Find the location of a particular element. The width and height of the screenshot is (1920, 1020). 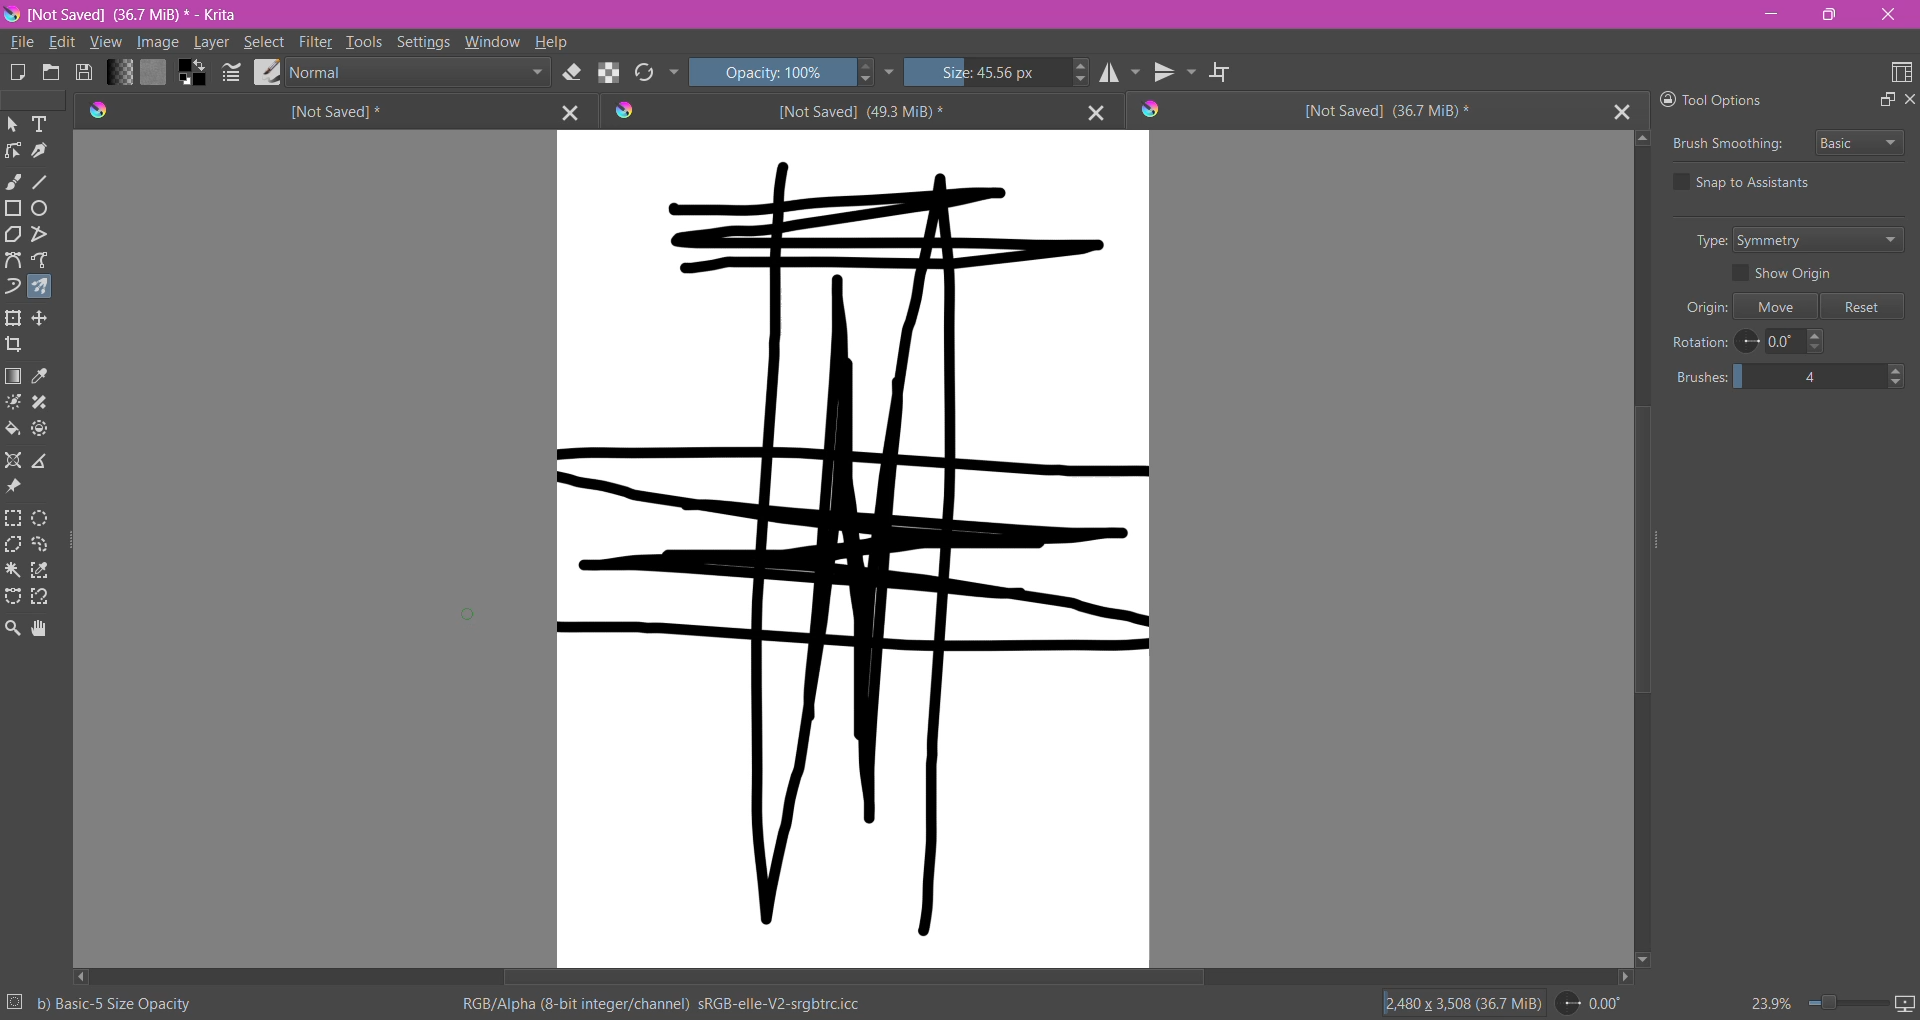

Freehand Brush Tool is located at coordinates (14, 181).